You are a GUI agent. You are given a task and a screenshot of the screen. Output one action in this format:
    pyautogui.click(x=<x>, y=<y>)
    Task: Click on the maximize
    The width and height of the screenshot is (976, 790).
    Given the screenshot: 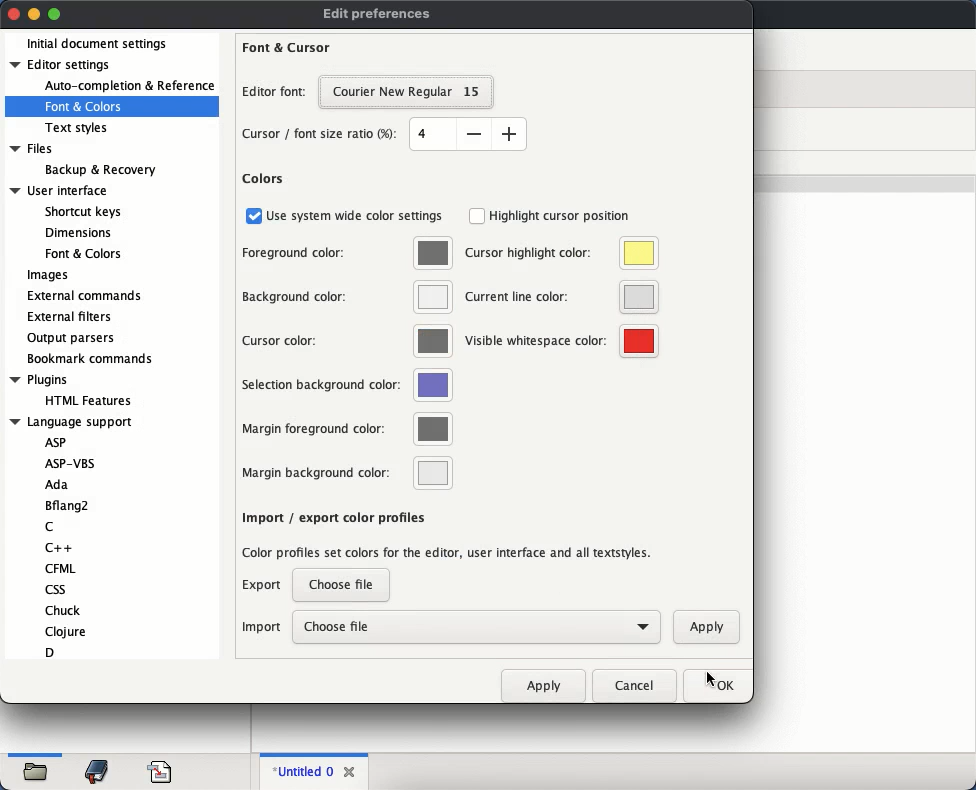 What is the action you would take?
    pyautogui.click(x=55, y=15)
    